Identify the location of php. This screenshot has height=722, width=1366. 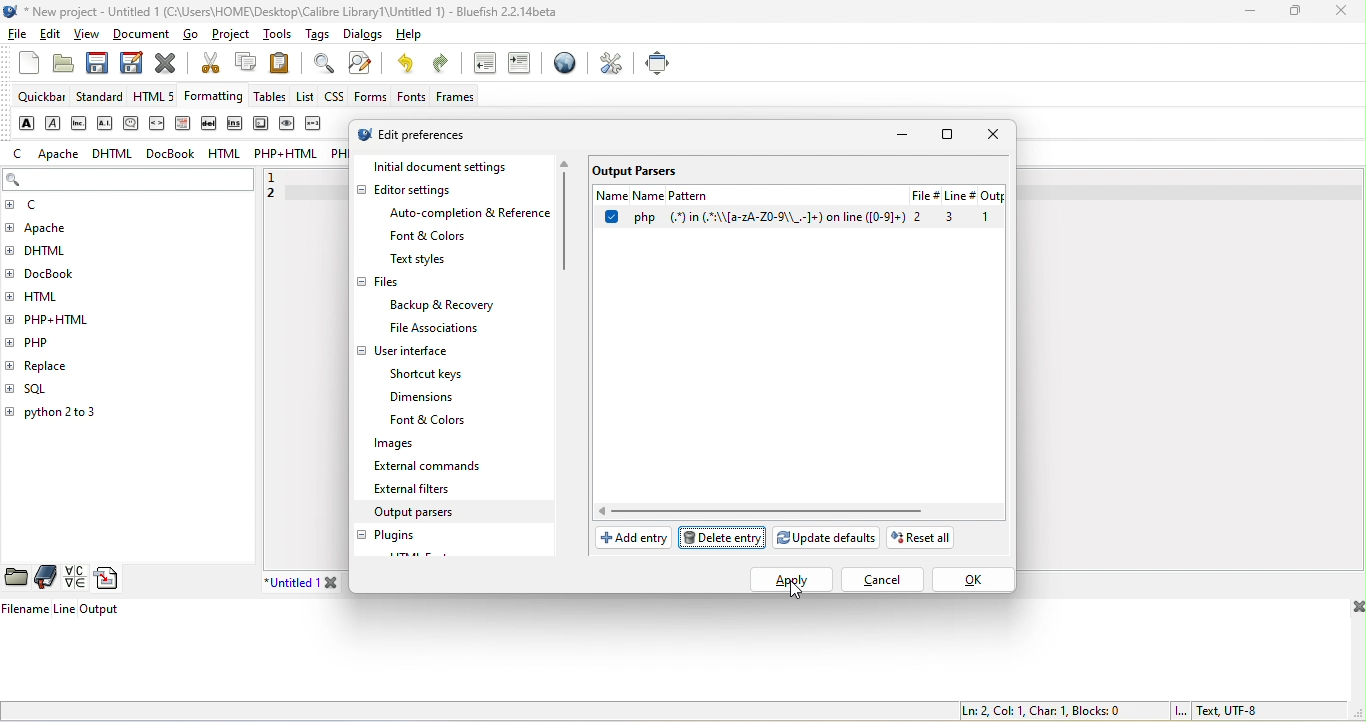
(340, 155).